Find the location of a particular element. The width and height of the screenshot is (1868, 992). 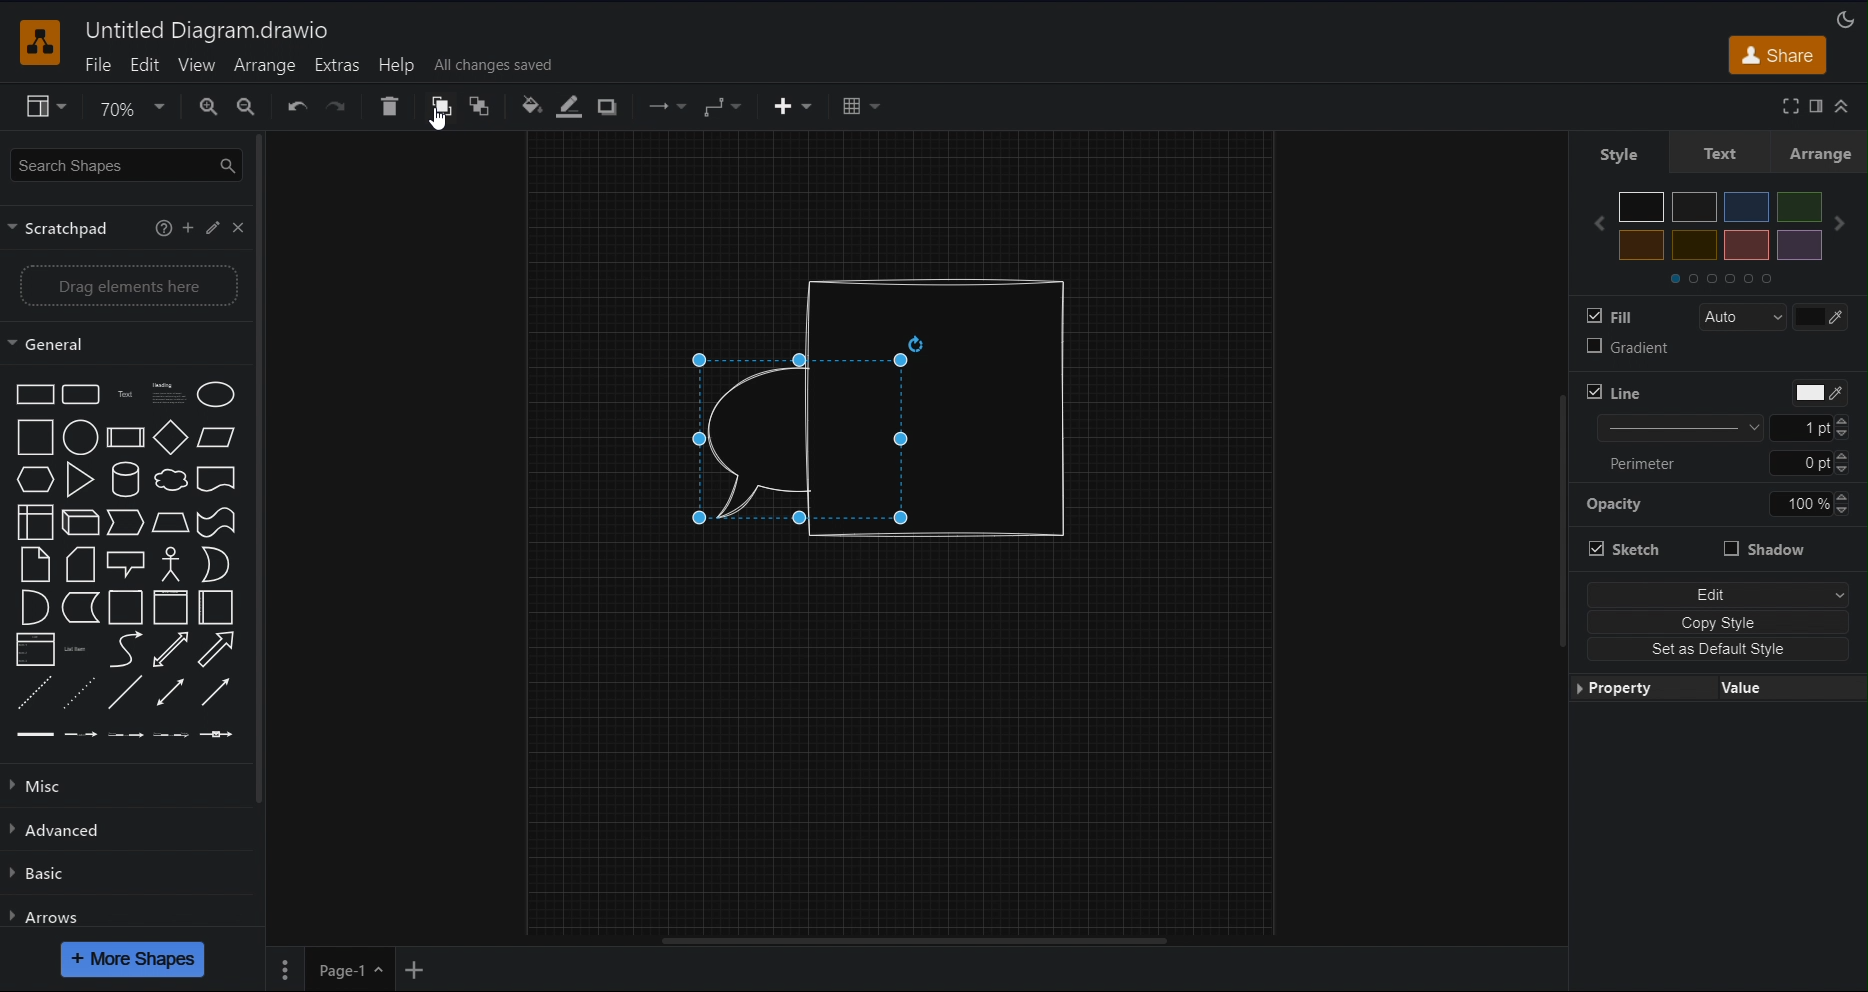

Add is located at coordinates (187, 228).